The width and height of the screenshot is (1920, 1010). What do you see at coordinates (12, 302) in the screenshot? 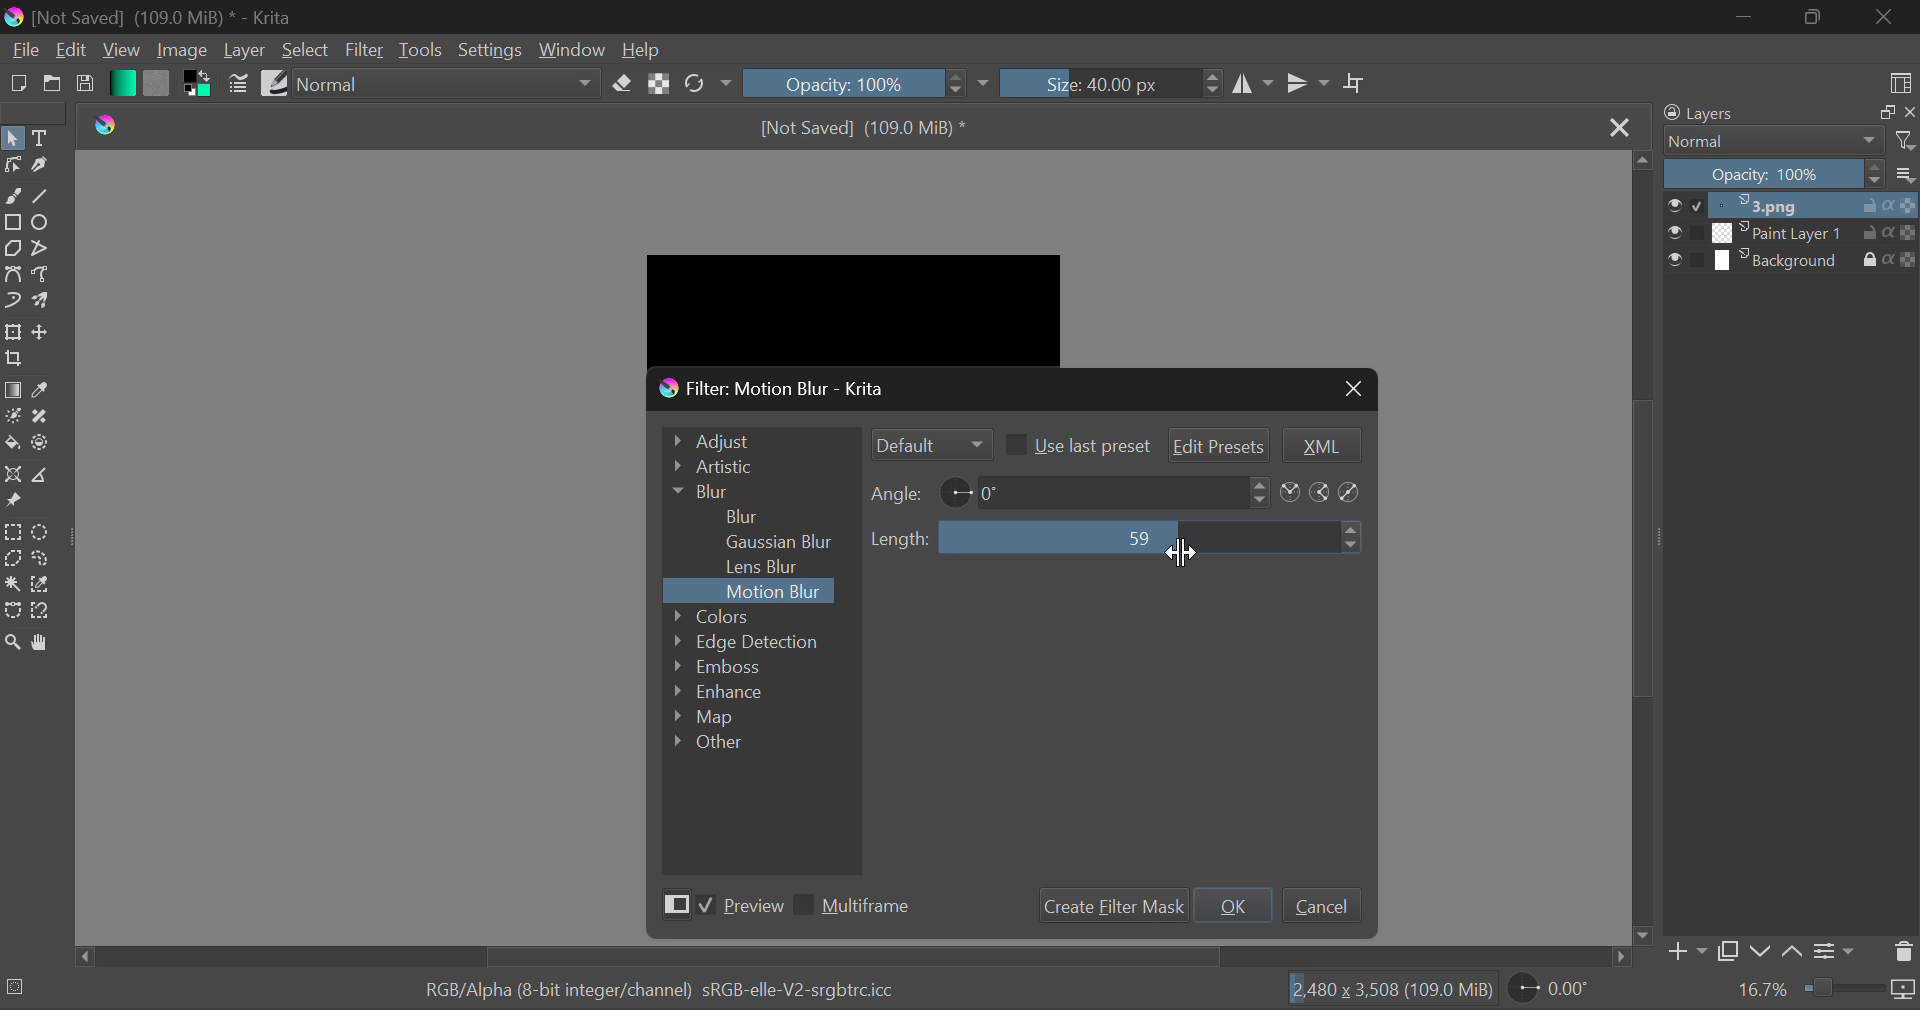
I see `Dynamic Brush` at bounding box center [12, 302].